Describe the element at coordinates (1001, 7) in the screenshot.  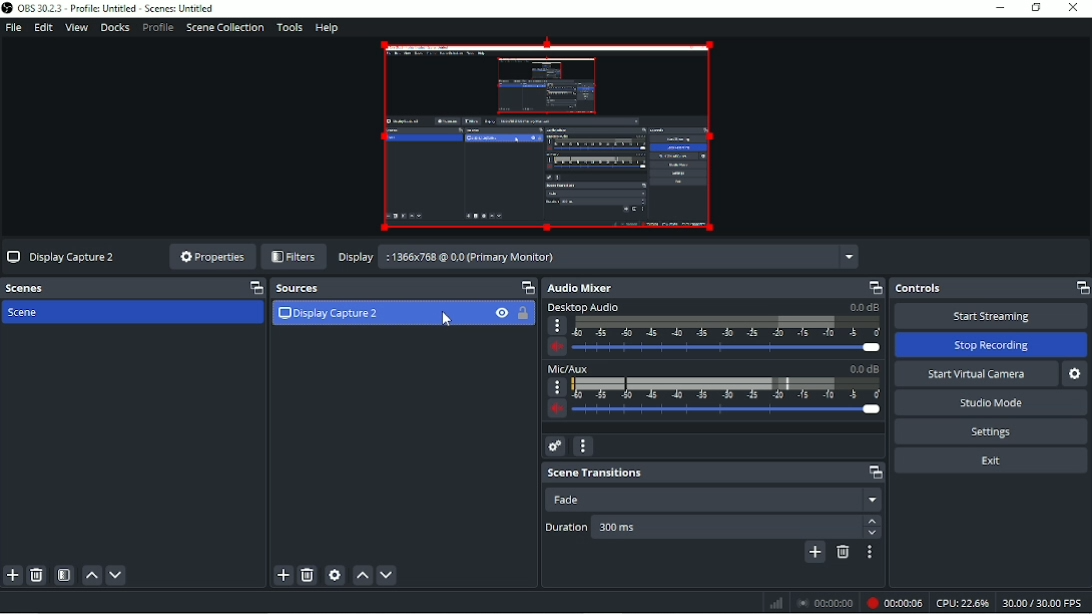
I see `Minimize` at that location.